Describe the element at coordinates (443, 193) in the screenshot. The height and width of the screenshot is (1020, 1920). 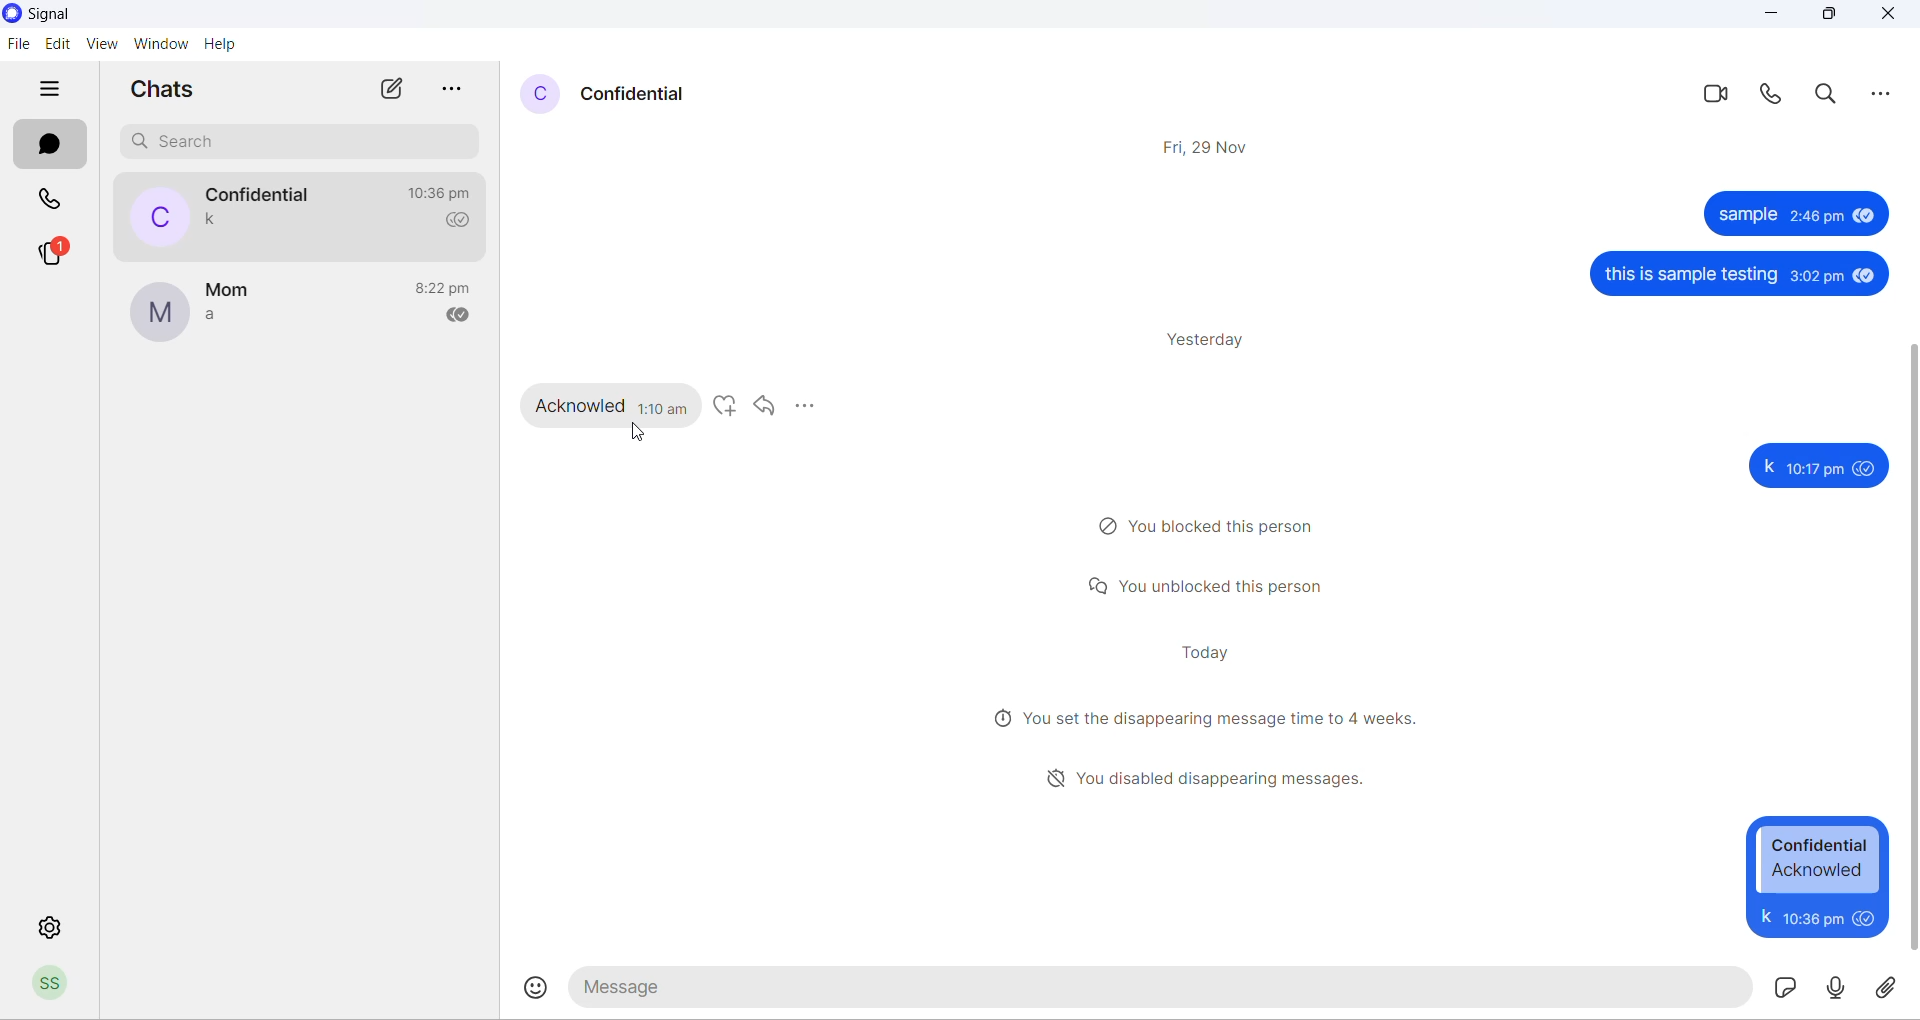
I see `last message time` at that location.